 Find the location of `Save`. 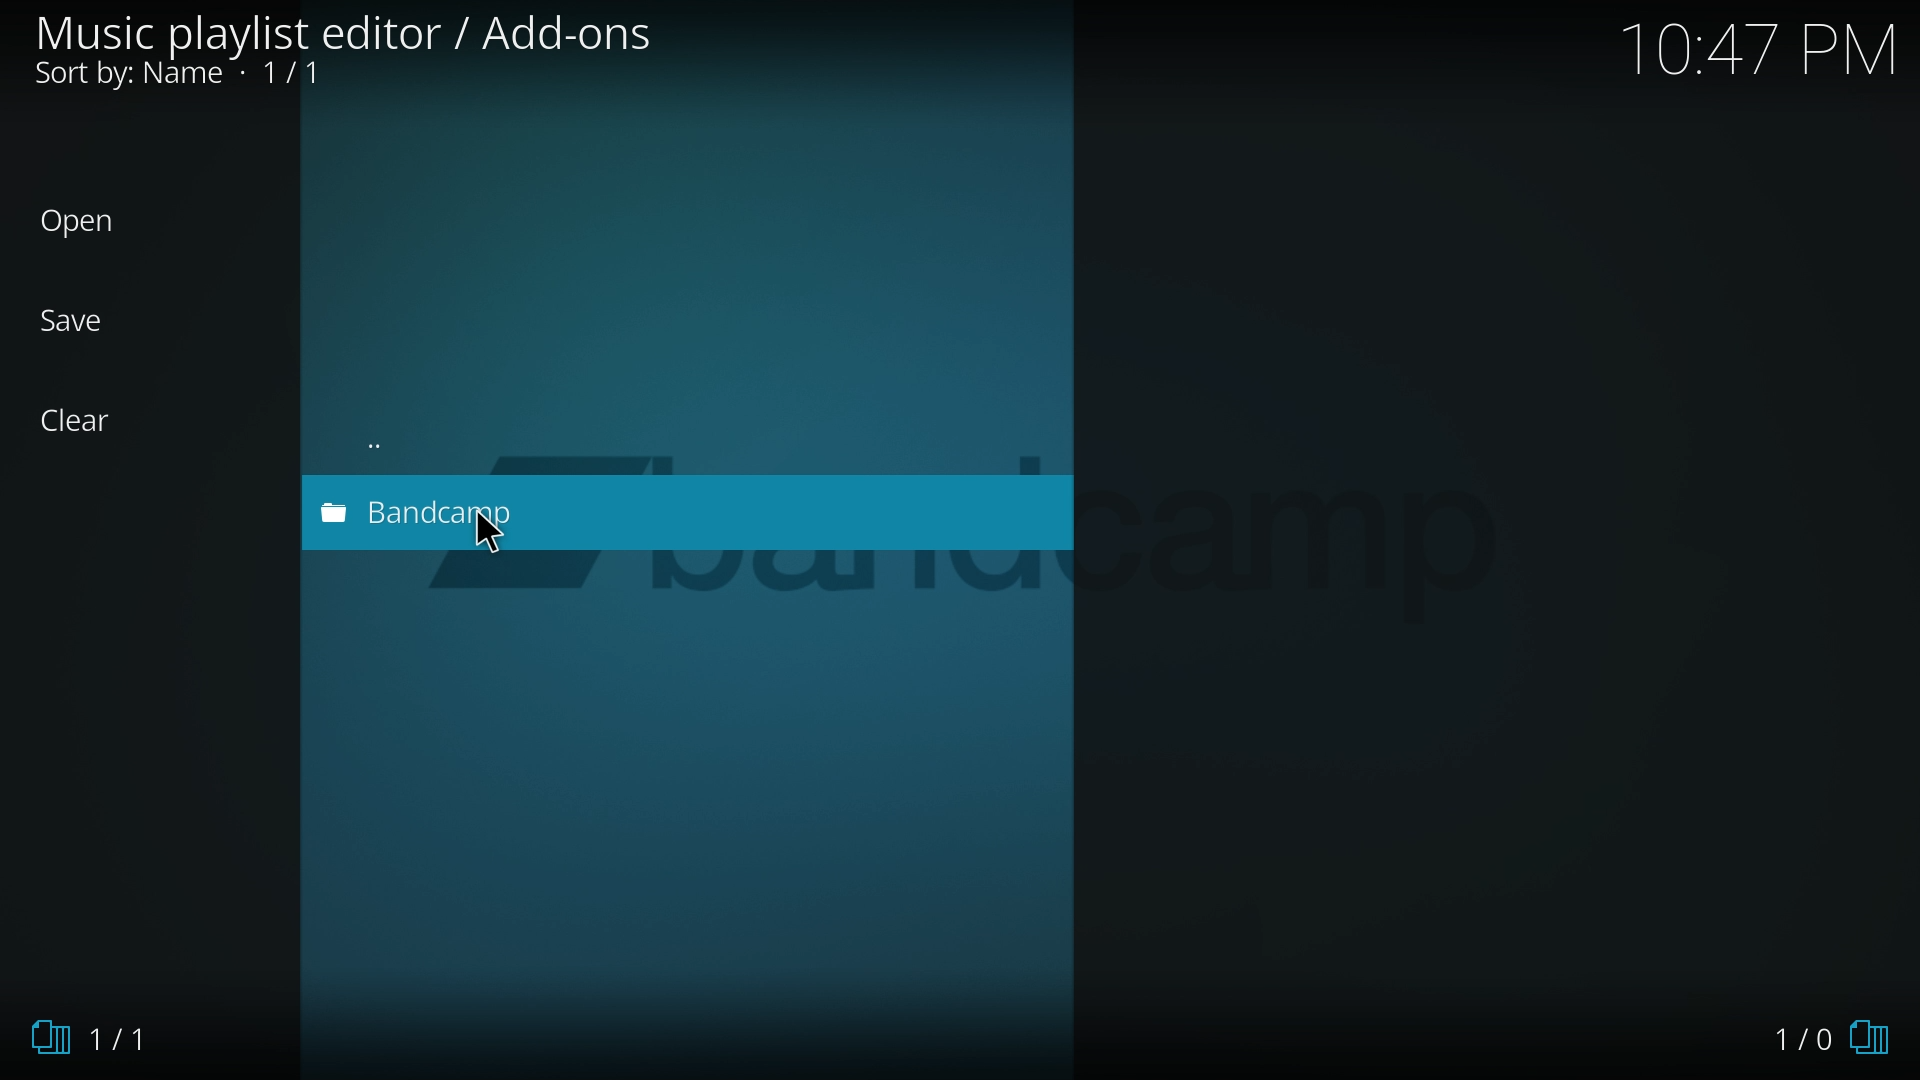

Save is located at coordinates (93, 320).